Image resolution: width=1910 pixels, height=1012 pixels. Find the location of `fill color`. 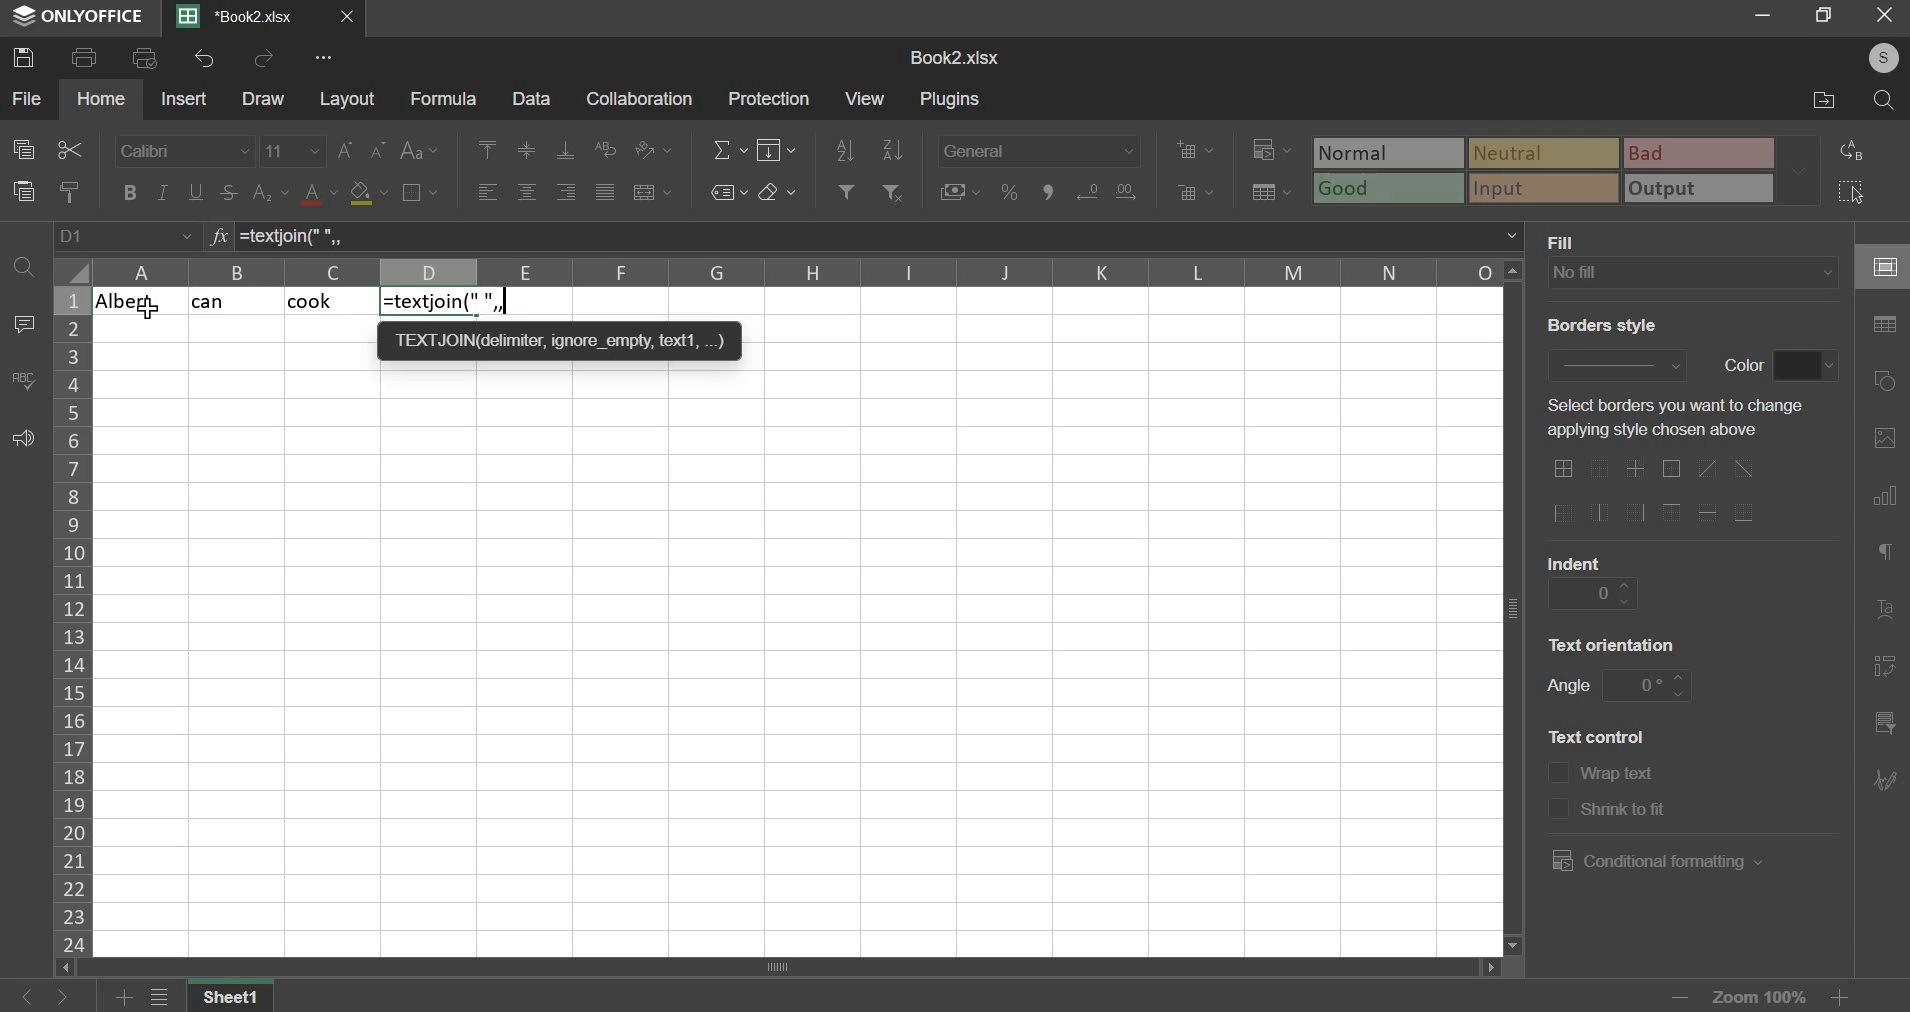

fill color is located at coordinates (368, 194).